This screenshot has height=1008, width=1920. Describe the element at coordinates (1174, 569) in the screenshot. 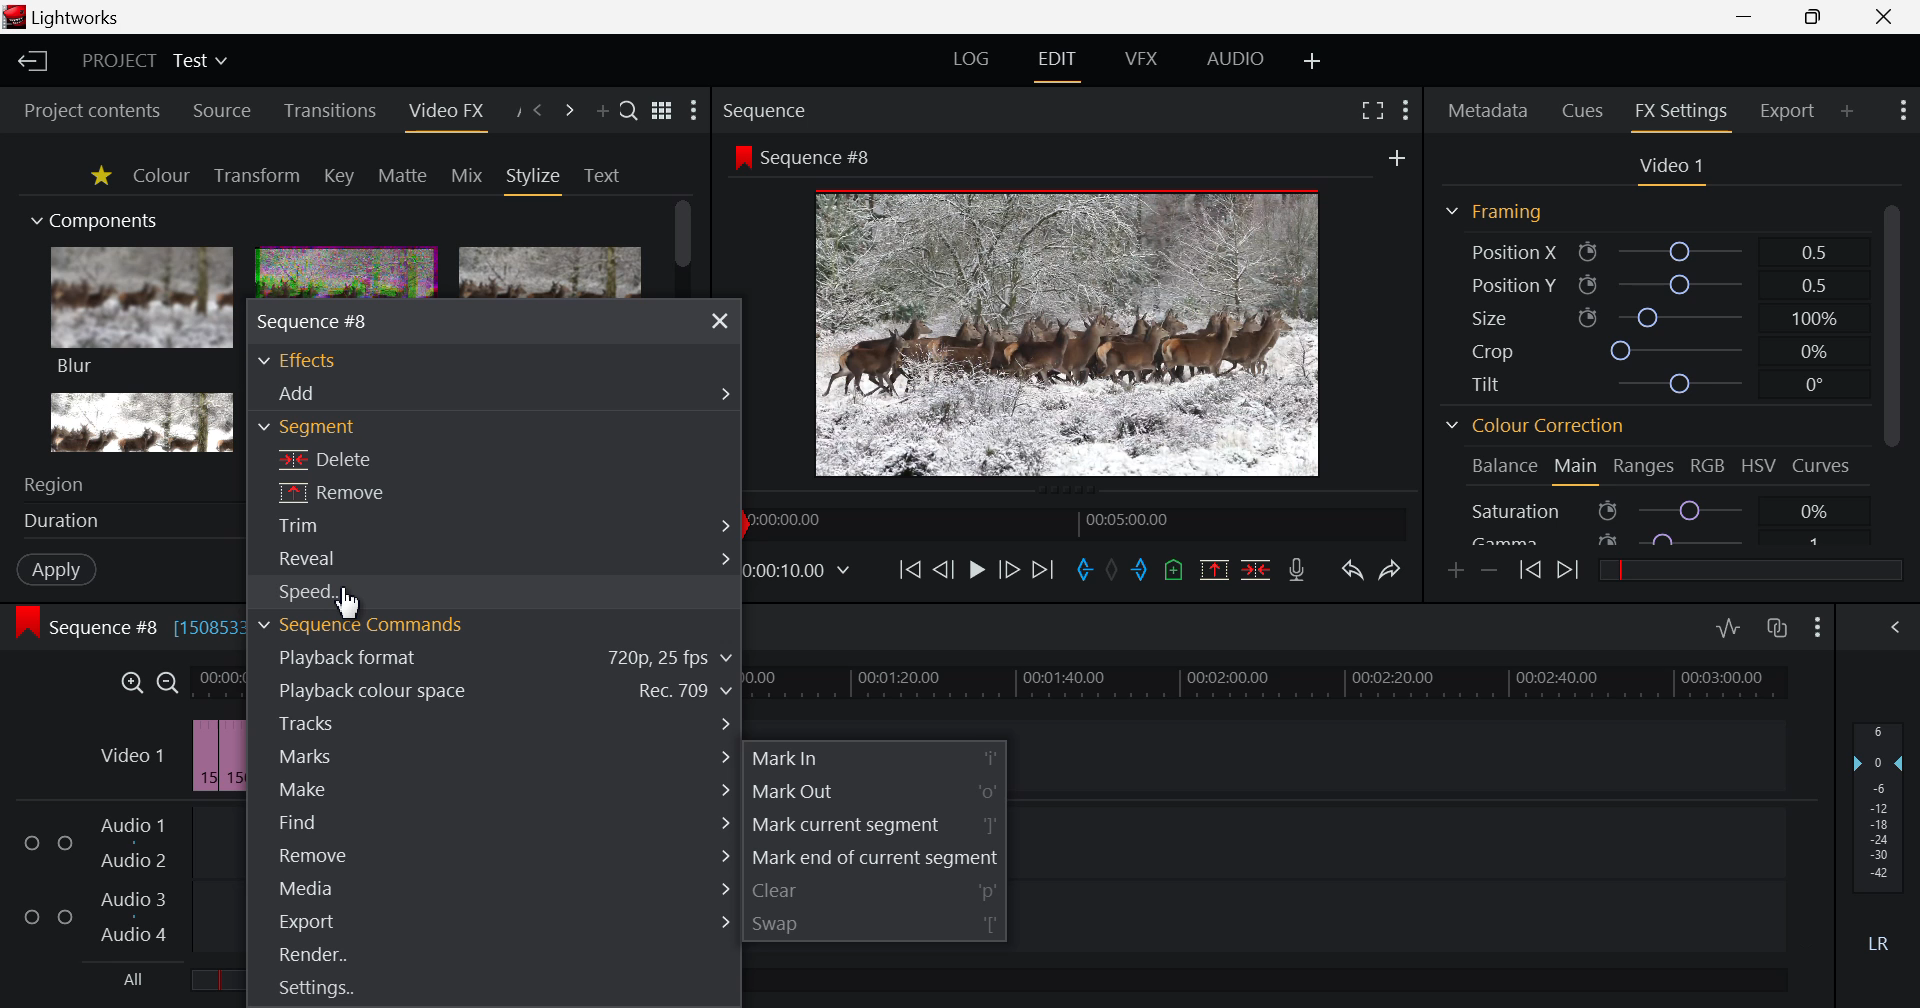

I see `Mark Cue` at that location.